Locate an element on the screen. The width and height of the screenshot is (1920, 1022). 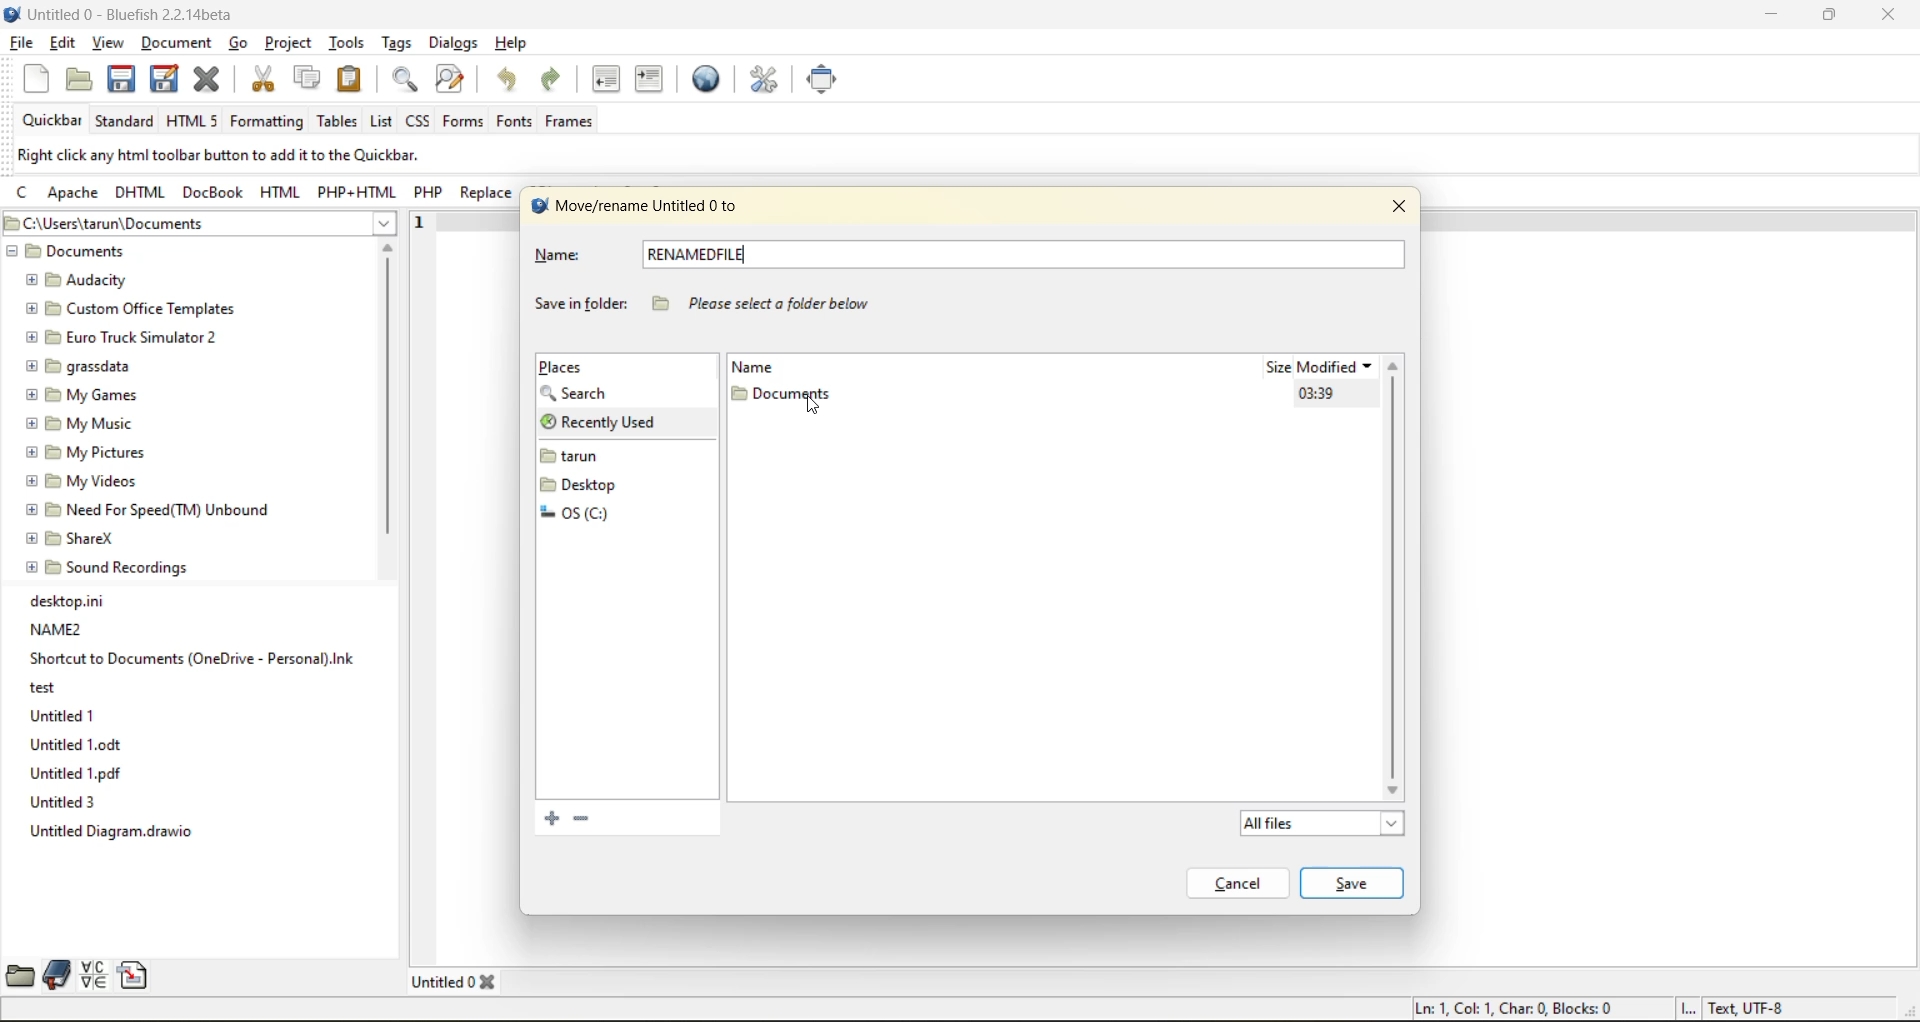
formatting is located at coordinates (268, 123).